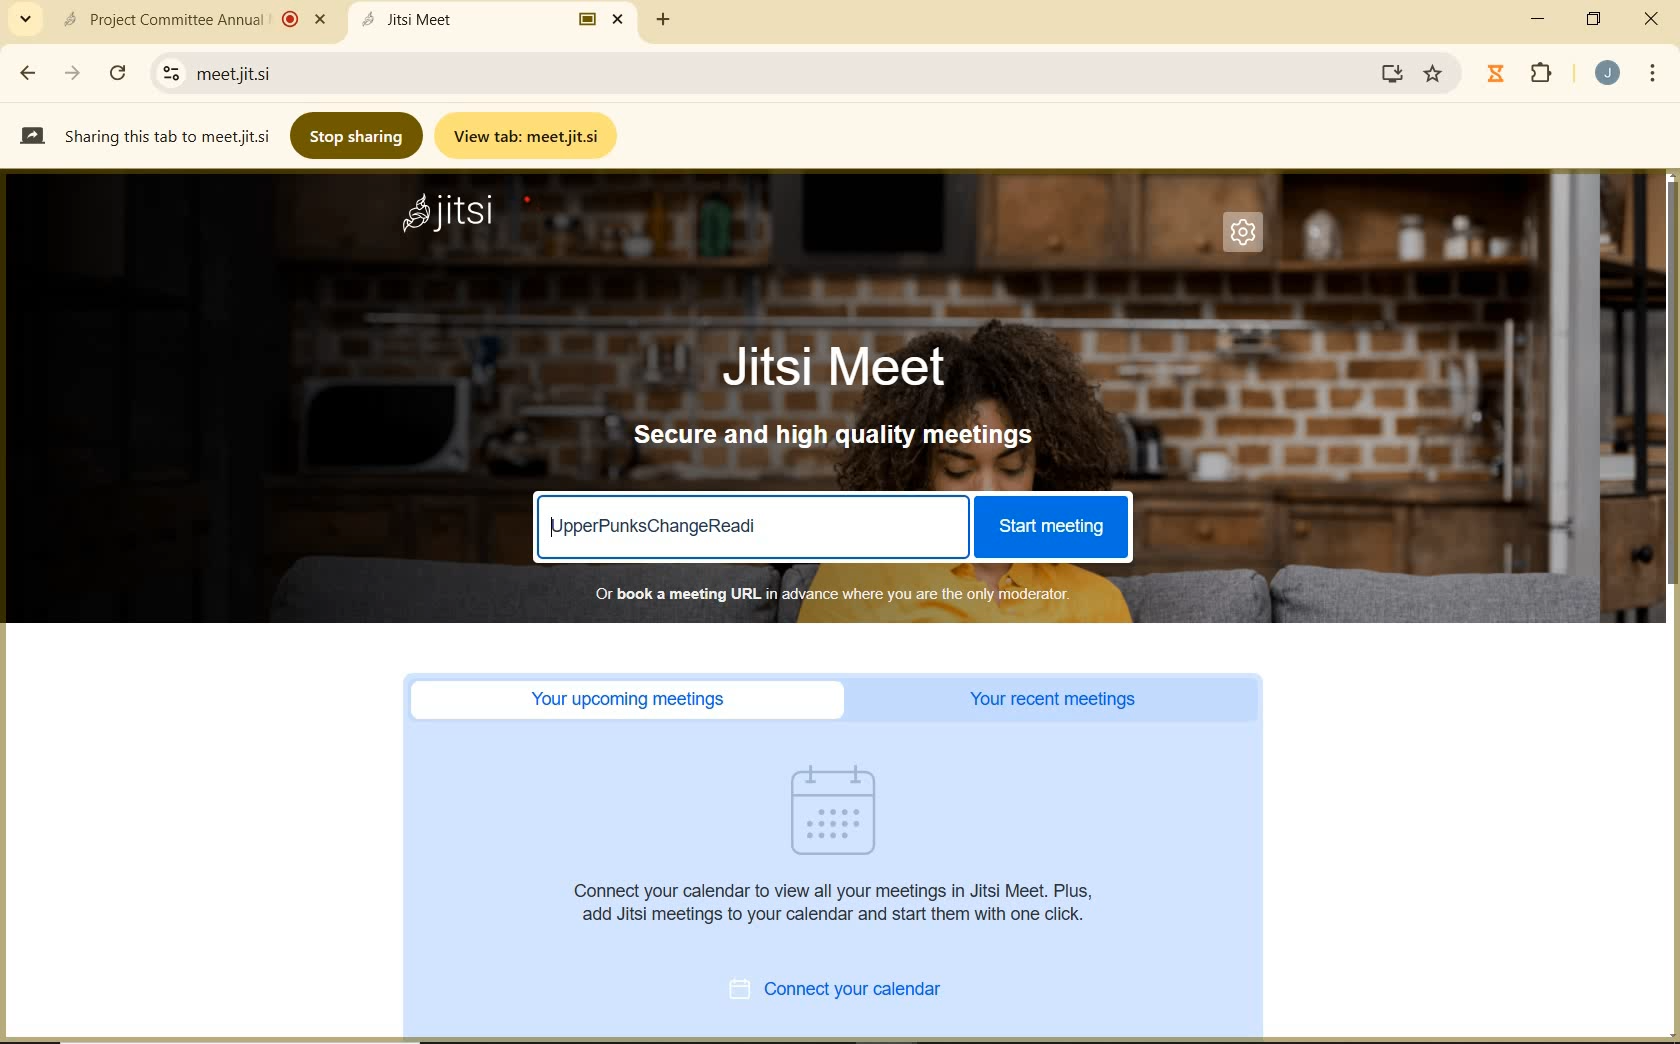  I want to click on close, so click(1655, 18).